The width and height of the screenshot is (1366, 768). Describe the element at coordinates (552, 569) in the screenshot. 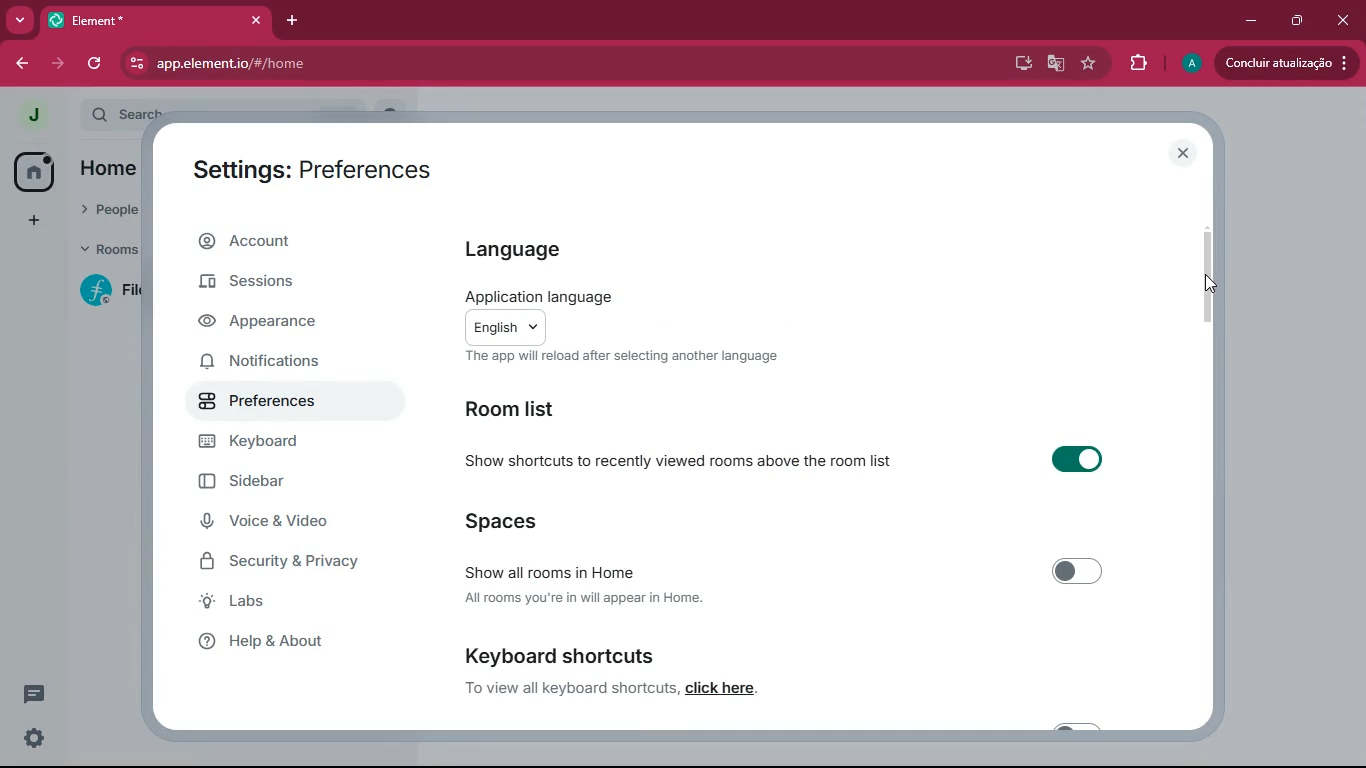

I see `show all rooms in home` at that location.